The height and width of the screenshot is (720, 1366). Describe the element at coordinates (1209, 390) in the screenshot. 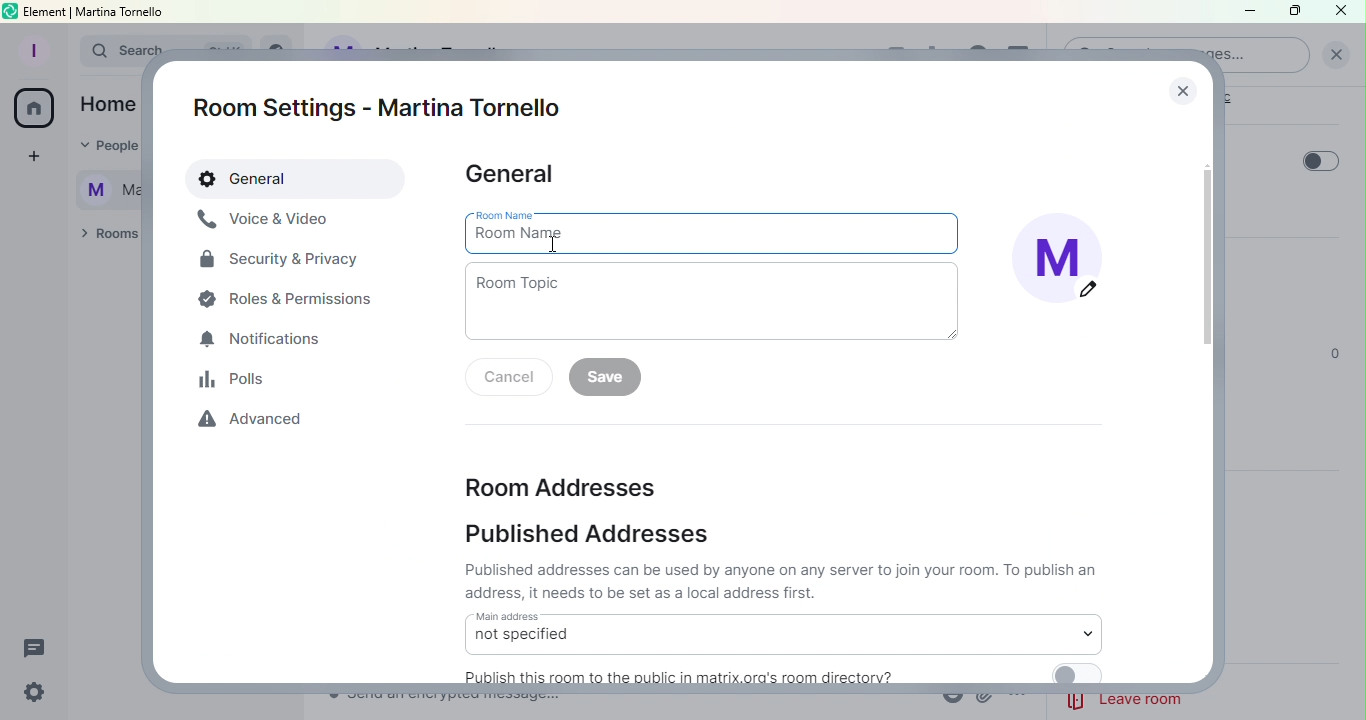

I see `Scroll bar` at that location.